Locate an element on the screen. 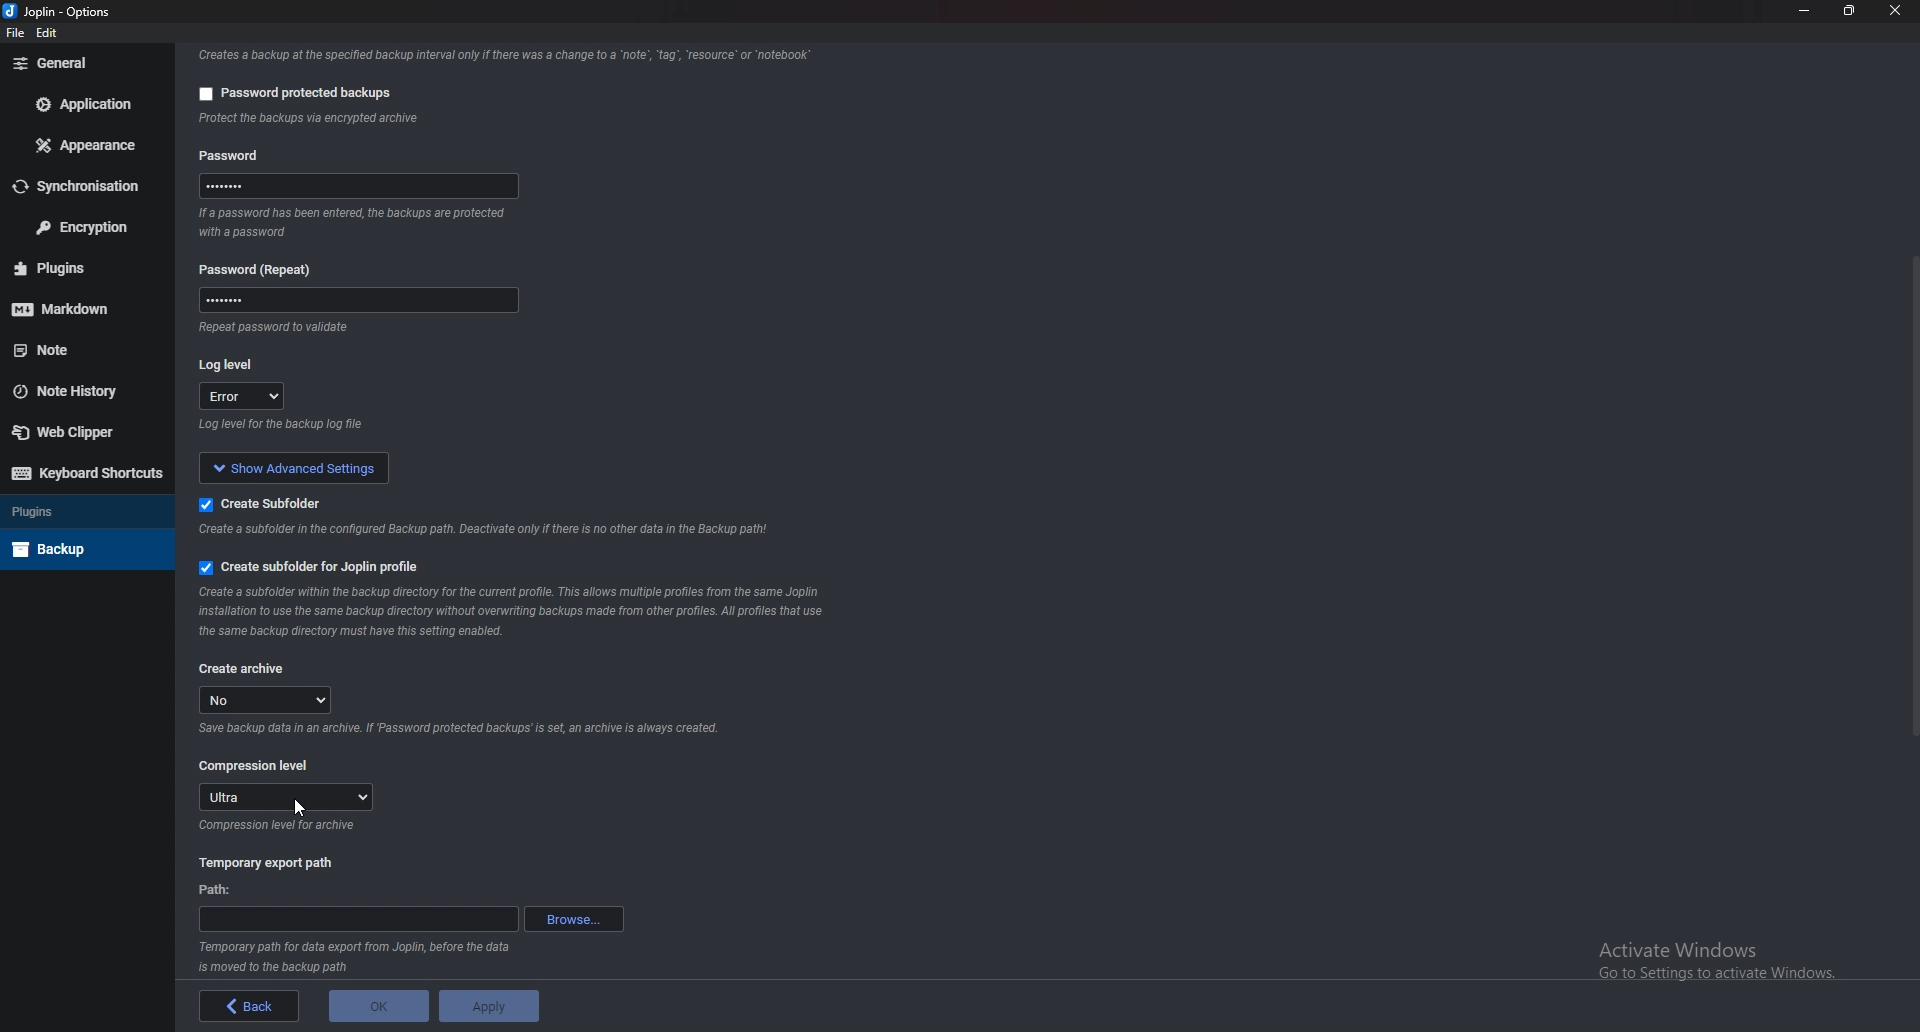 Image resolution: width=1920 pixels, height=1032 pixels. Compression level is located at coordinates (257, 765).